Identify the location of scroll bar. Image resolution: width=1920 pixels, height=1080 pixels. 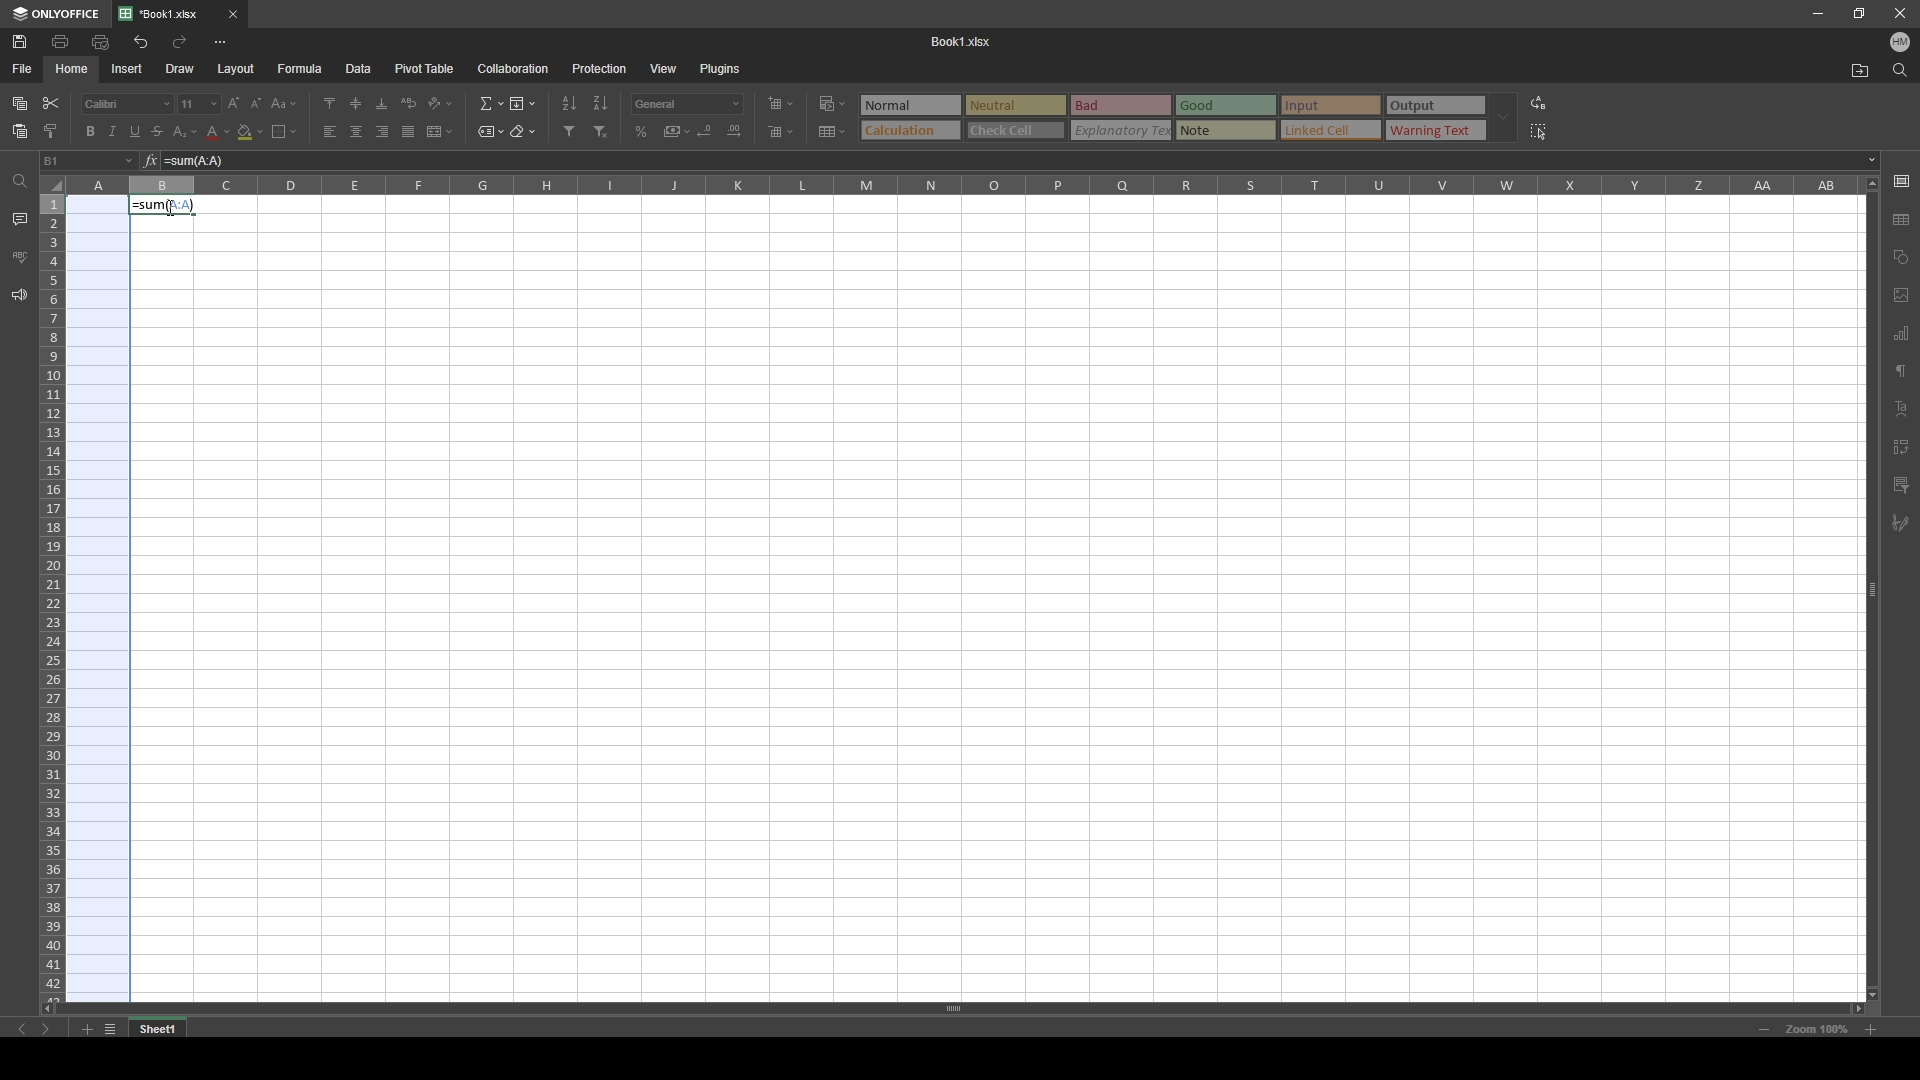
(961, 1009).